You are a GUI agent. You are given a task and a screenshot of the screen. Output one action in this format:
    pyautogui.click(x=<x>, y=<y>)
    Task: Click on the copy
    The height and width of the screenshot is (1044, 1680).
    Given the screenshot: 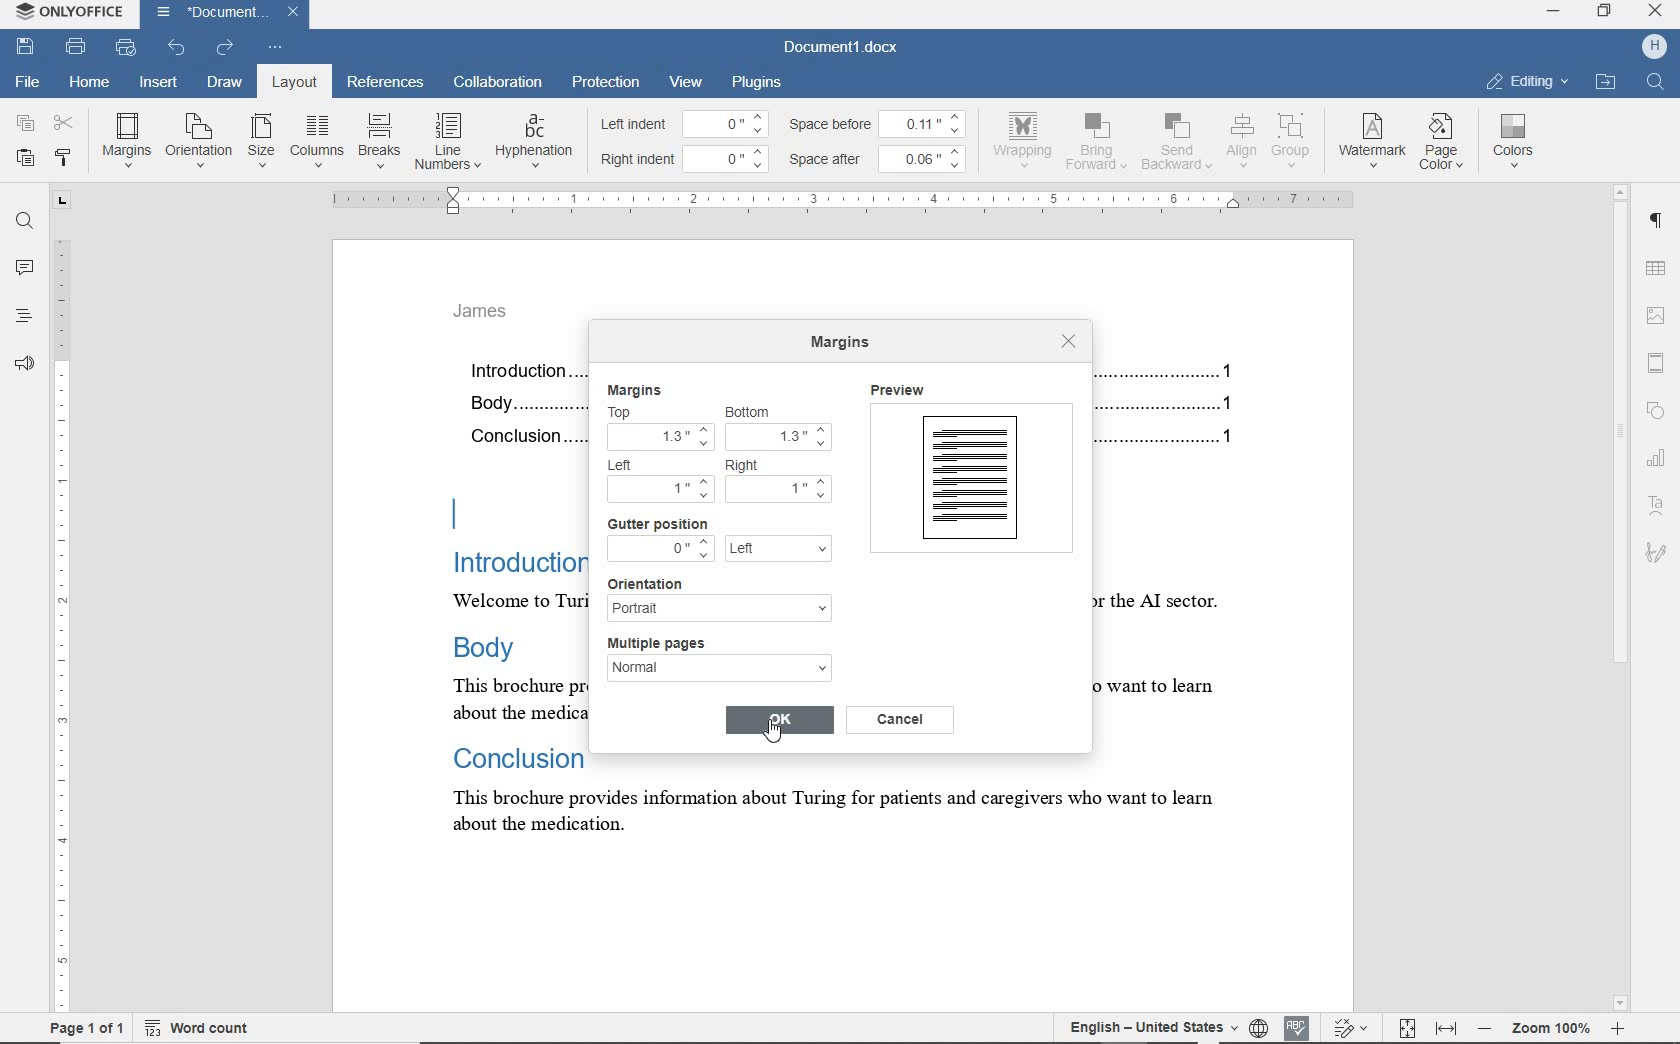 What is the action you would take?
    pyautogui.click(x=26, y=122)
    